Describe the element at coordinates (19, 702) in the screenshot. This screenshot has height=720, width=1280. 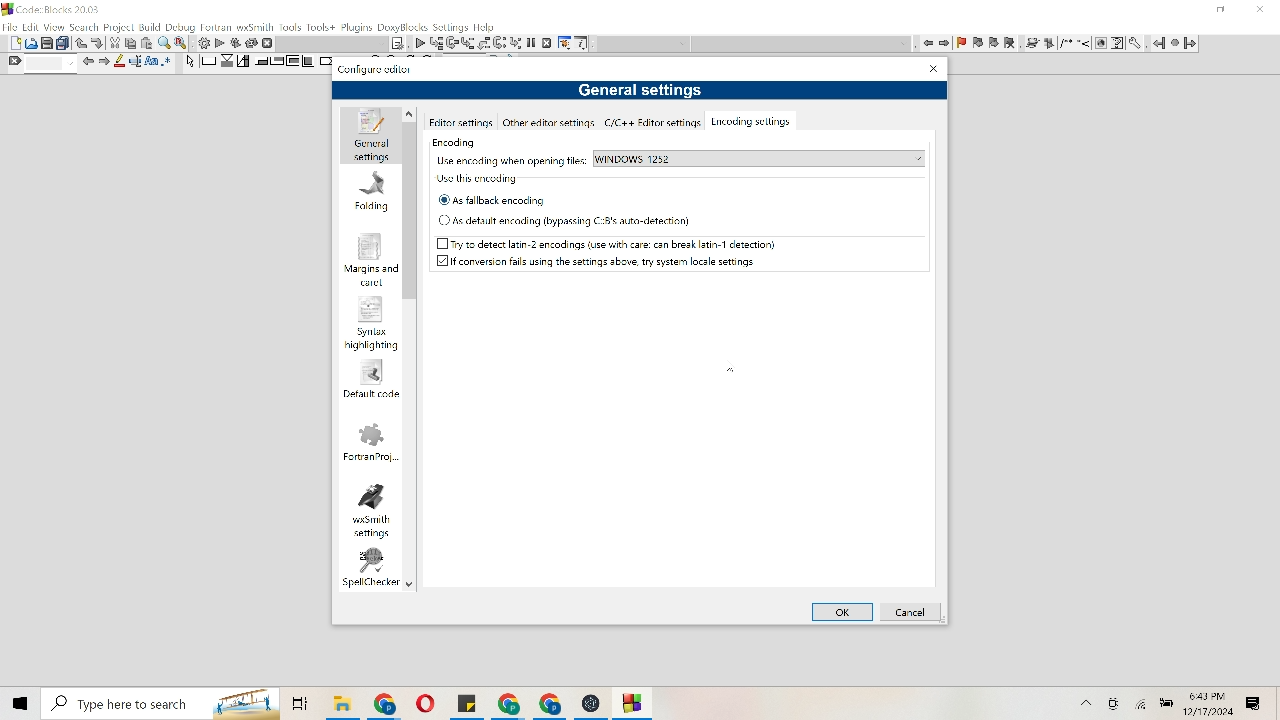
I see `Windows` at that location.